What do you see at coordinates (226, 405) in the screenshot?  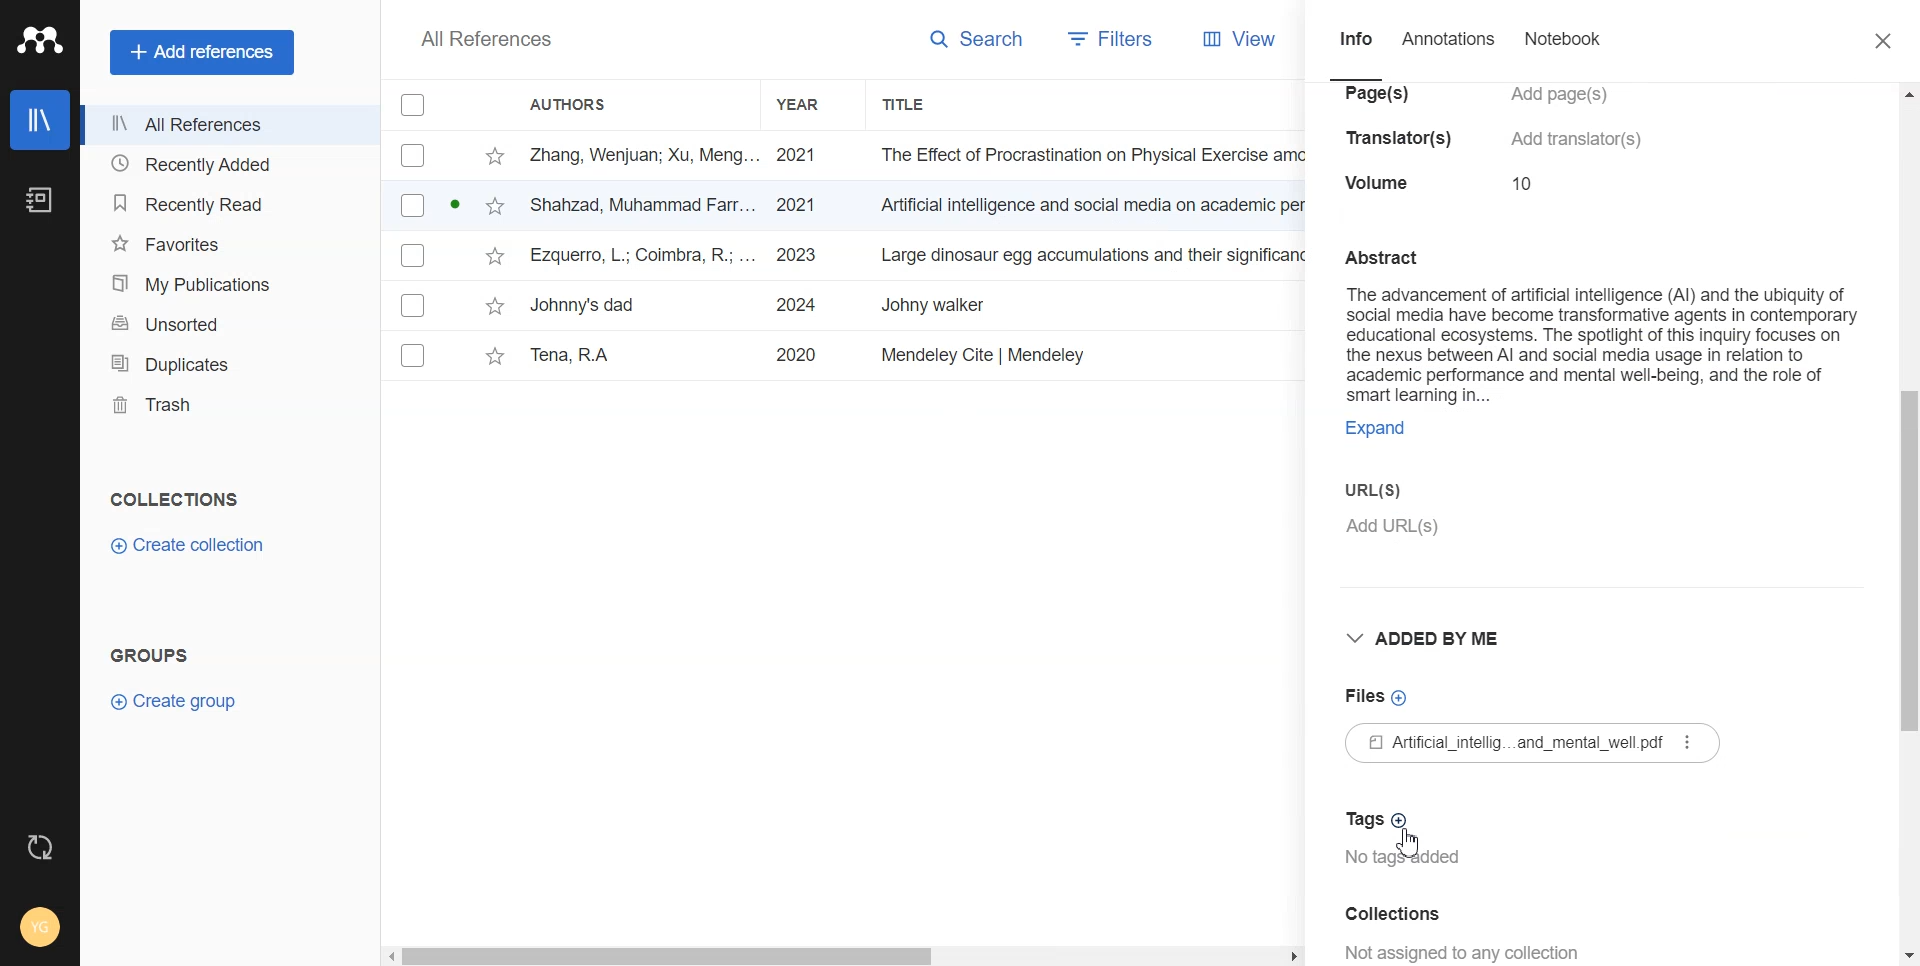 I see `Trash` at bounding box center [226, 405].